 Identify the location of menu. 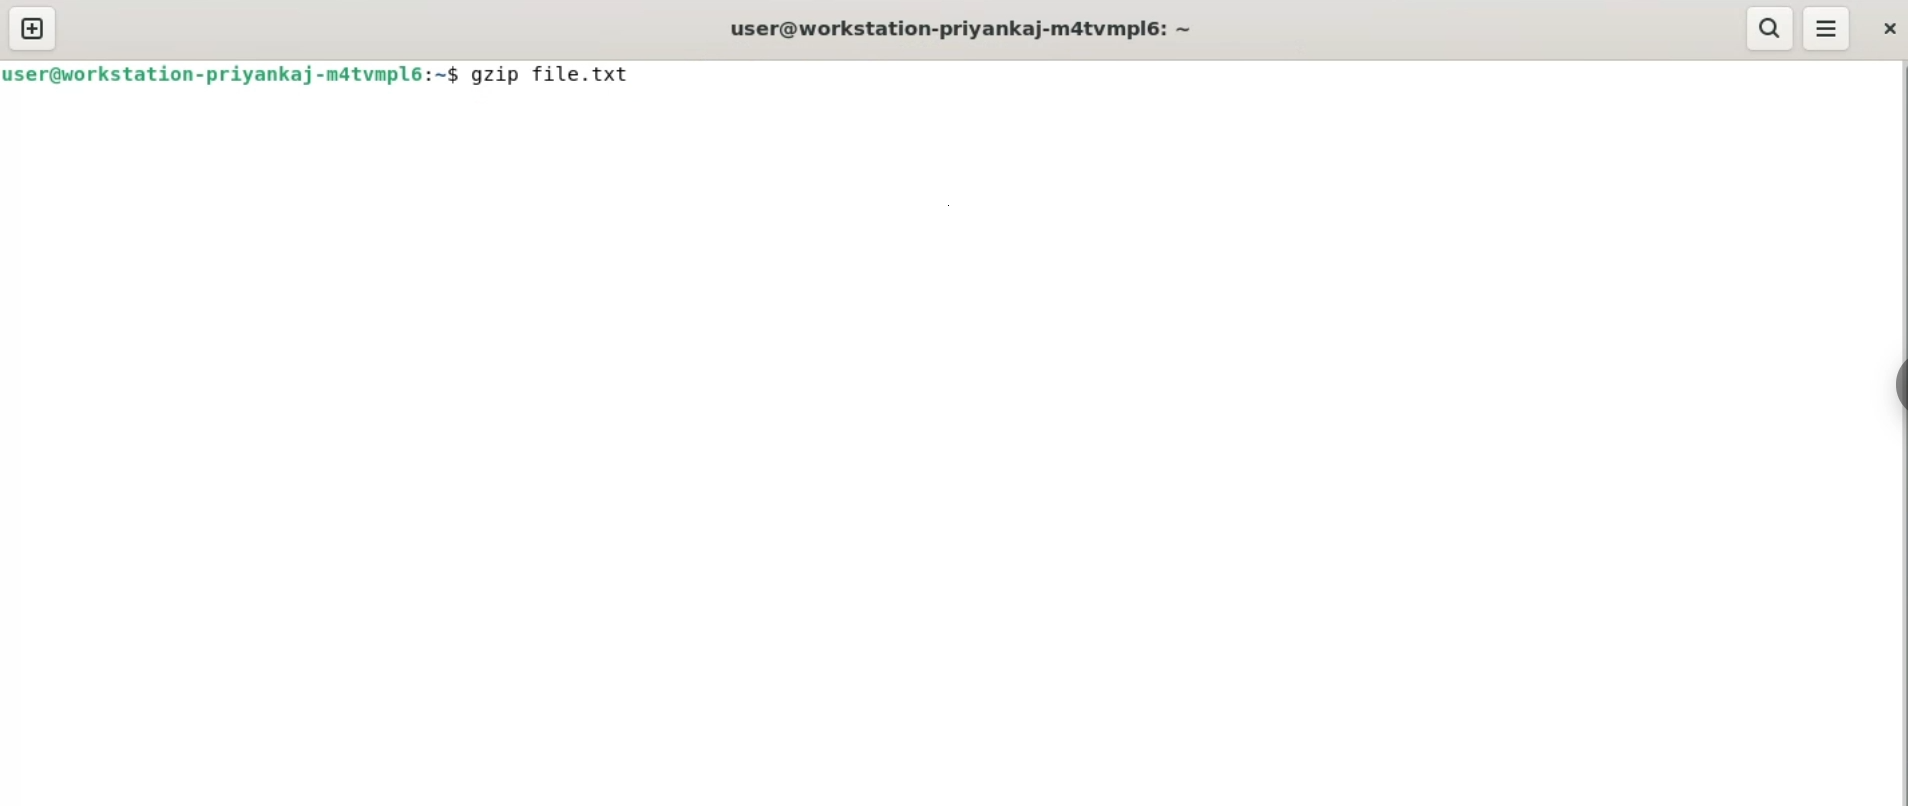
(1826, 28).